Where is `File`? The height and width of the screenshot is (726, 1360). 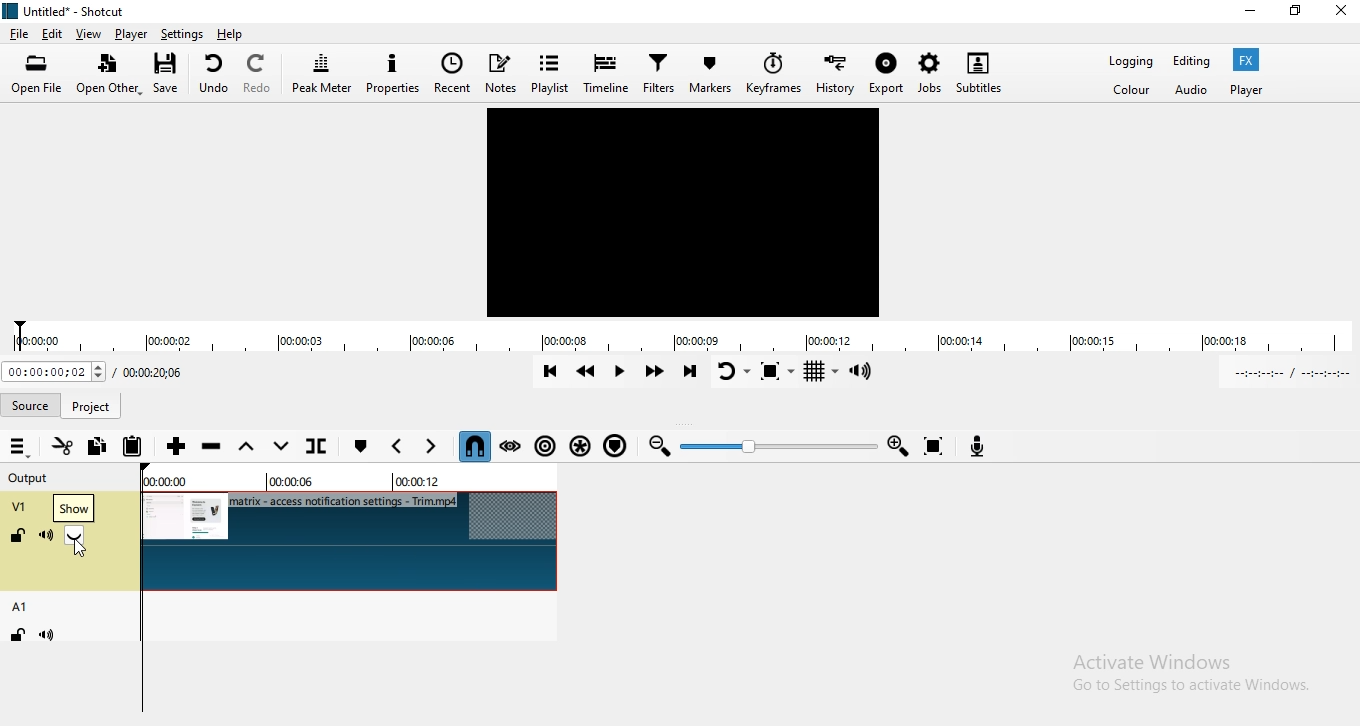 File is located at coordinates (20, 34).